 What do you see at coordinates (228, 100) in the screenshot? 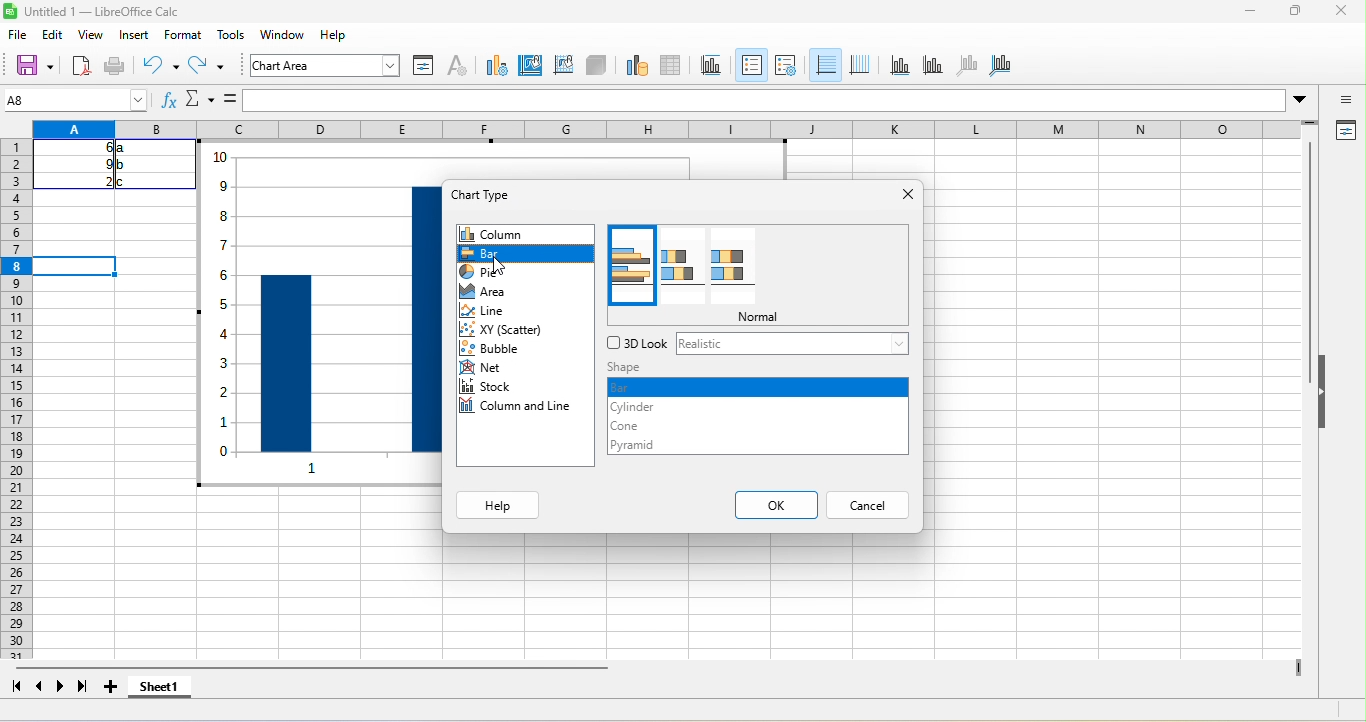
I see `formula` at bounding box center [228, 100].